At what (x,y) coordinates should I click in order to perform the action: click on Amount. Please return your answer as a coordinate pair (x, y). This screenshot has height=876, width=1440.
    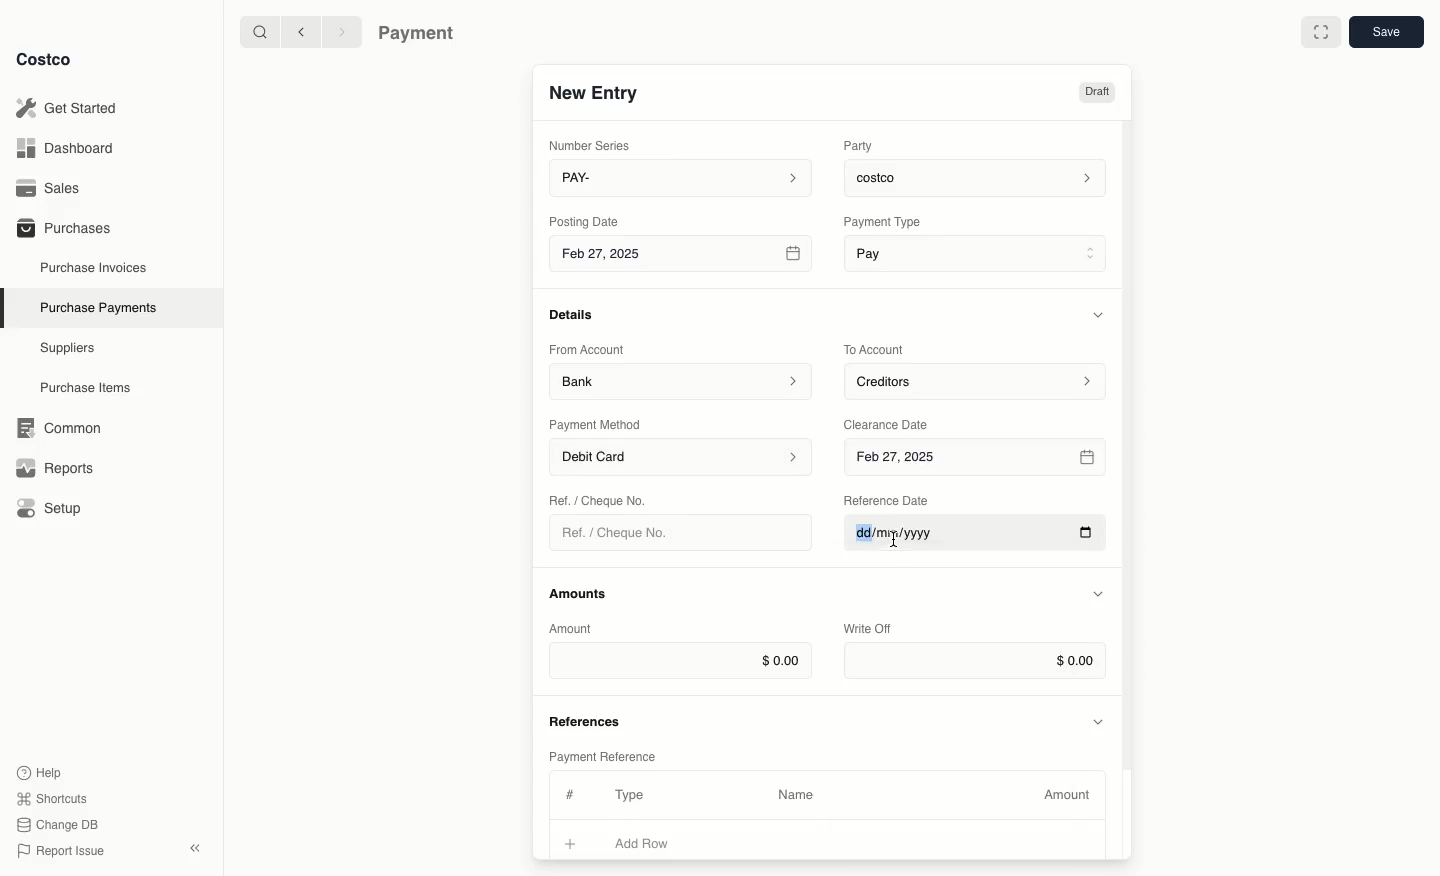
    Looking at the image, I should click on (574, 628).